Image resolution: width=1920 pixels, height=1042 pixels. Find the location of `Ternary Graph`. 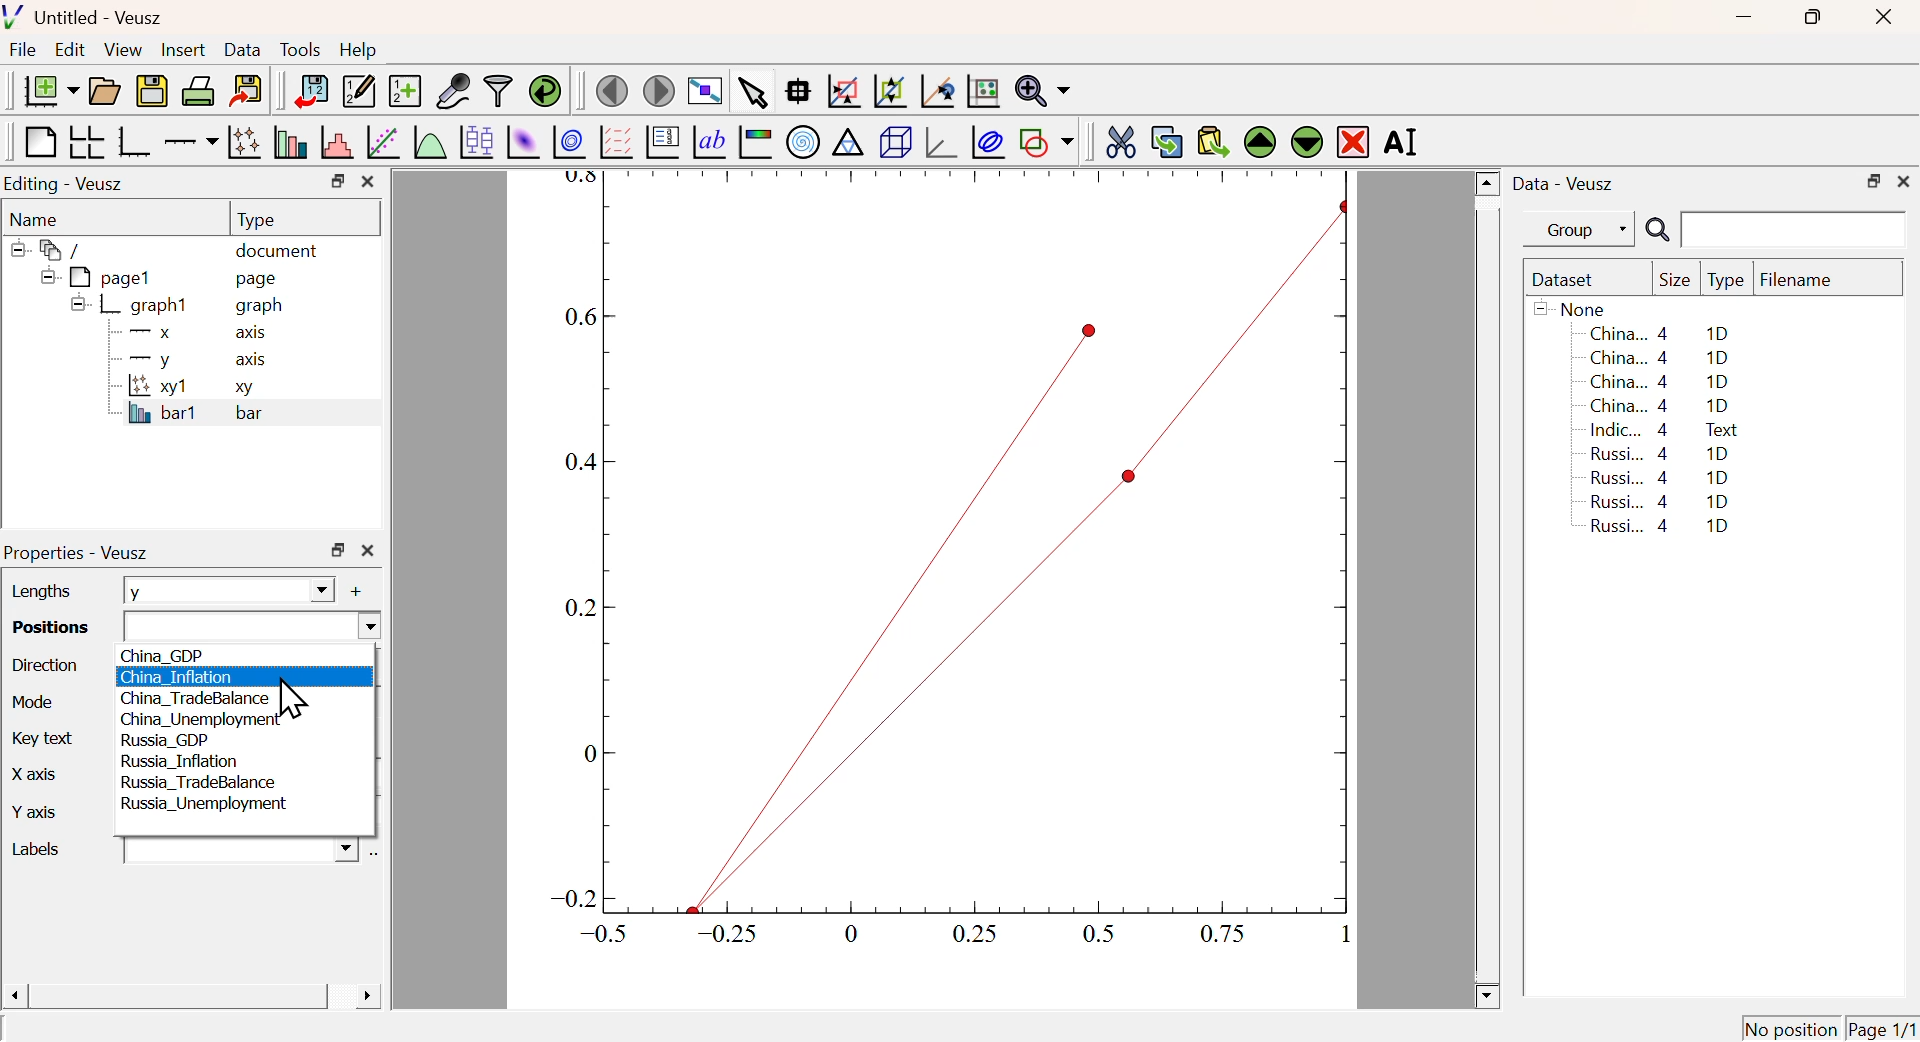

Ternary Graph is located at coordinates (847, 141).